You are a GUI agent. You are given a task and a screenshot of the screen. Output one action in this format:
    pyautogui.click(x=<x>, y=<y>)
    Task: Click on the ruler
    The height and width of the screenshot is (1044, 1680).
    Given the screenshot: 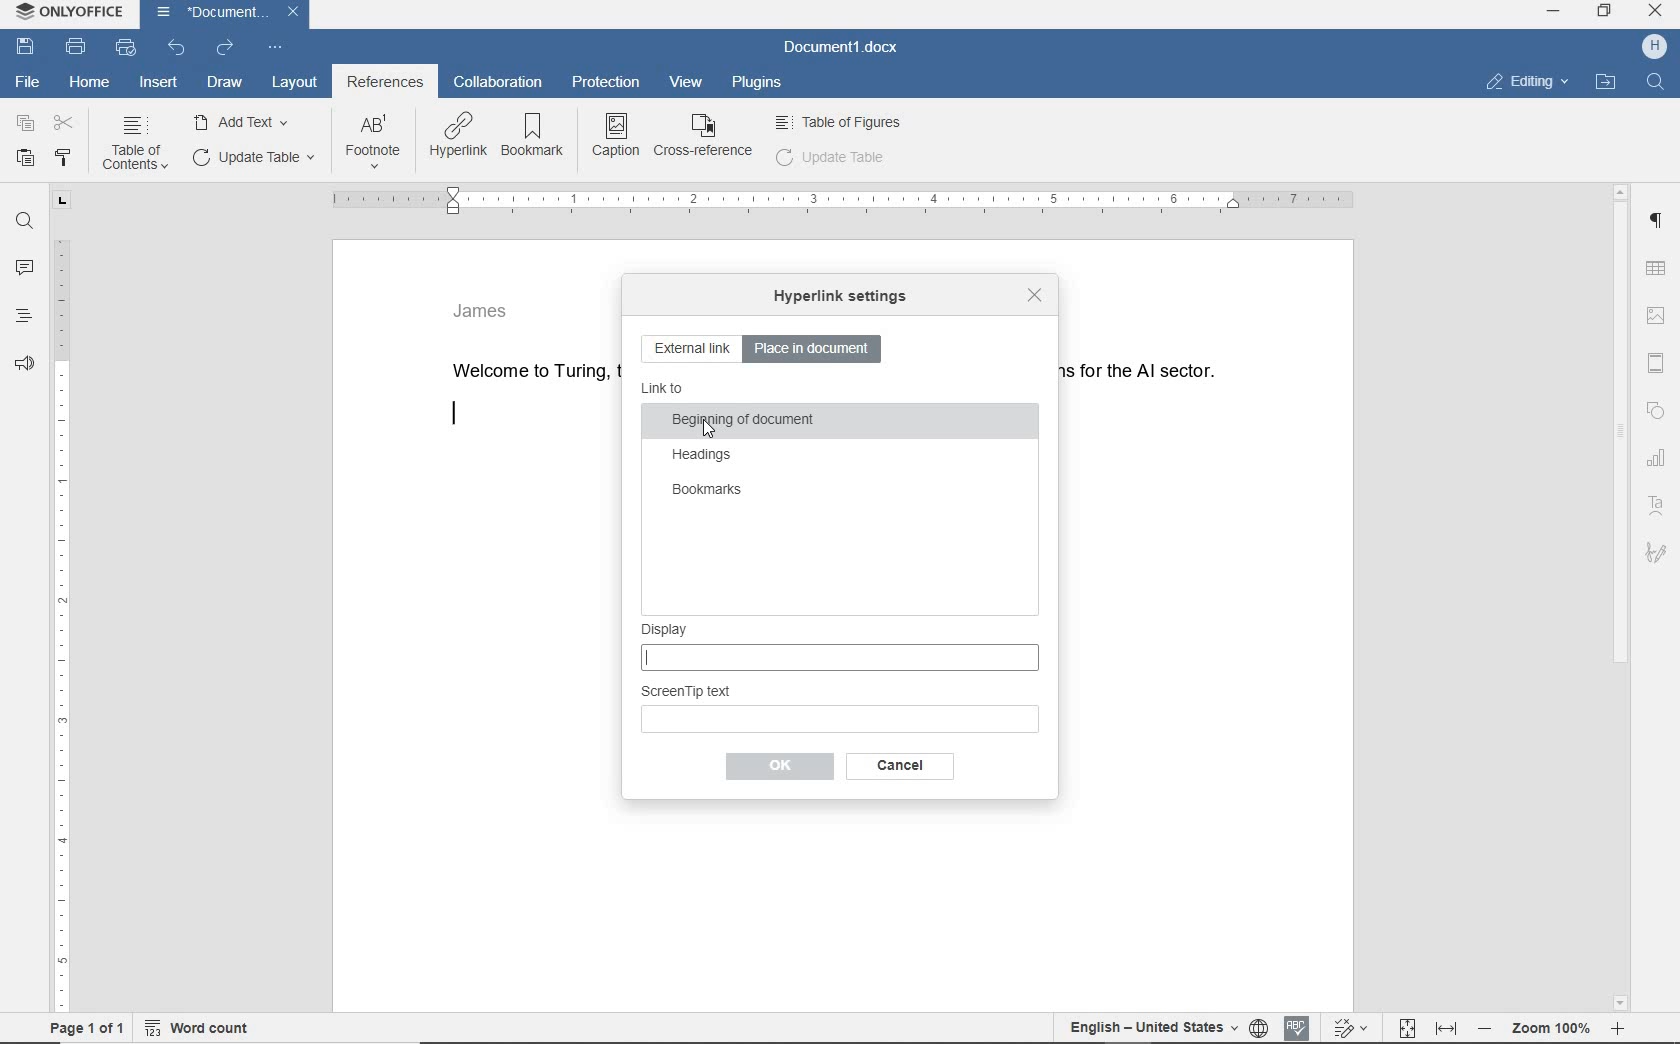 What is the action you would take?
    pyautogui.click(x=60, y=602)
    